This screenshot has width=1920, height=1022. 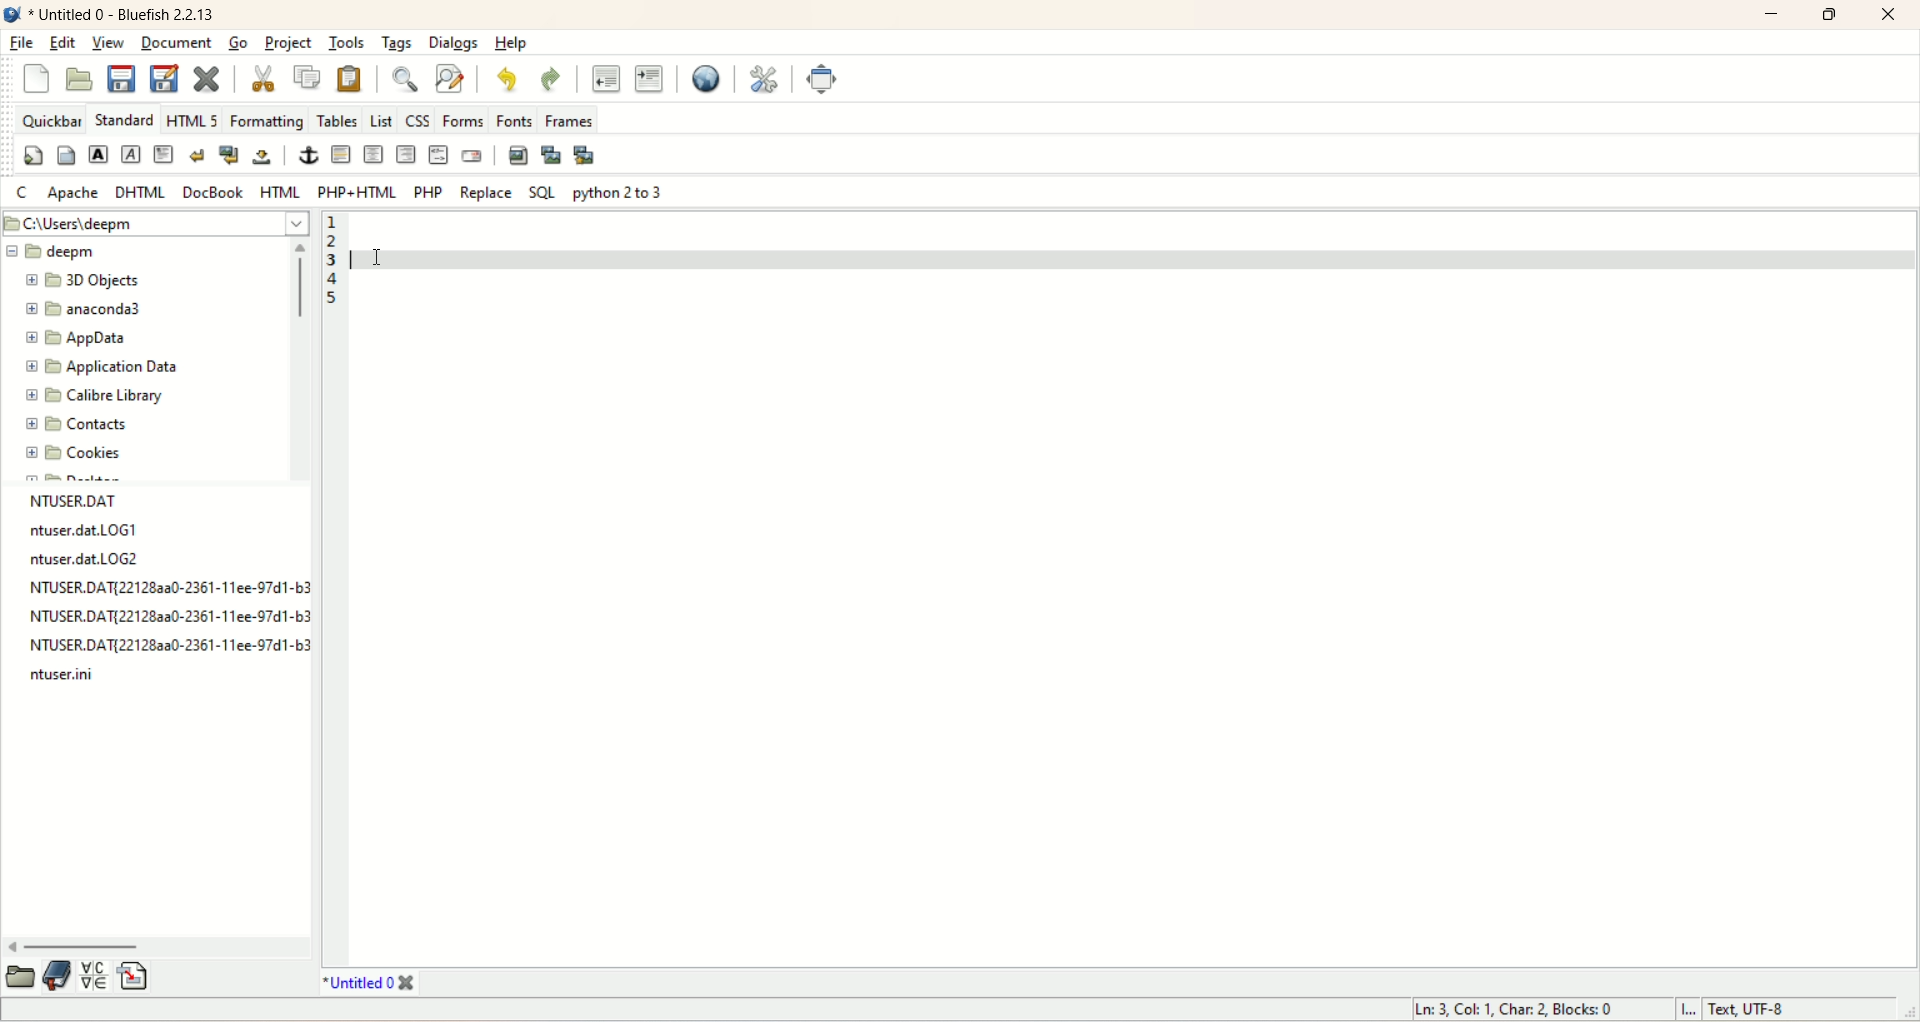 What do you see at coordinates (377, 257) in the screenshot?
I see `Cursor` at bounding box center [377, 257].